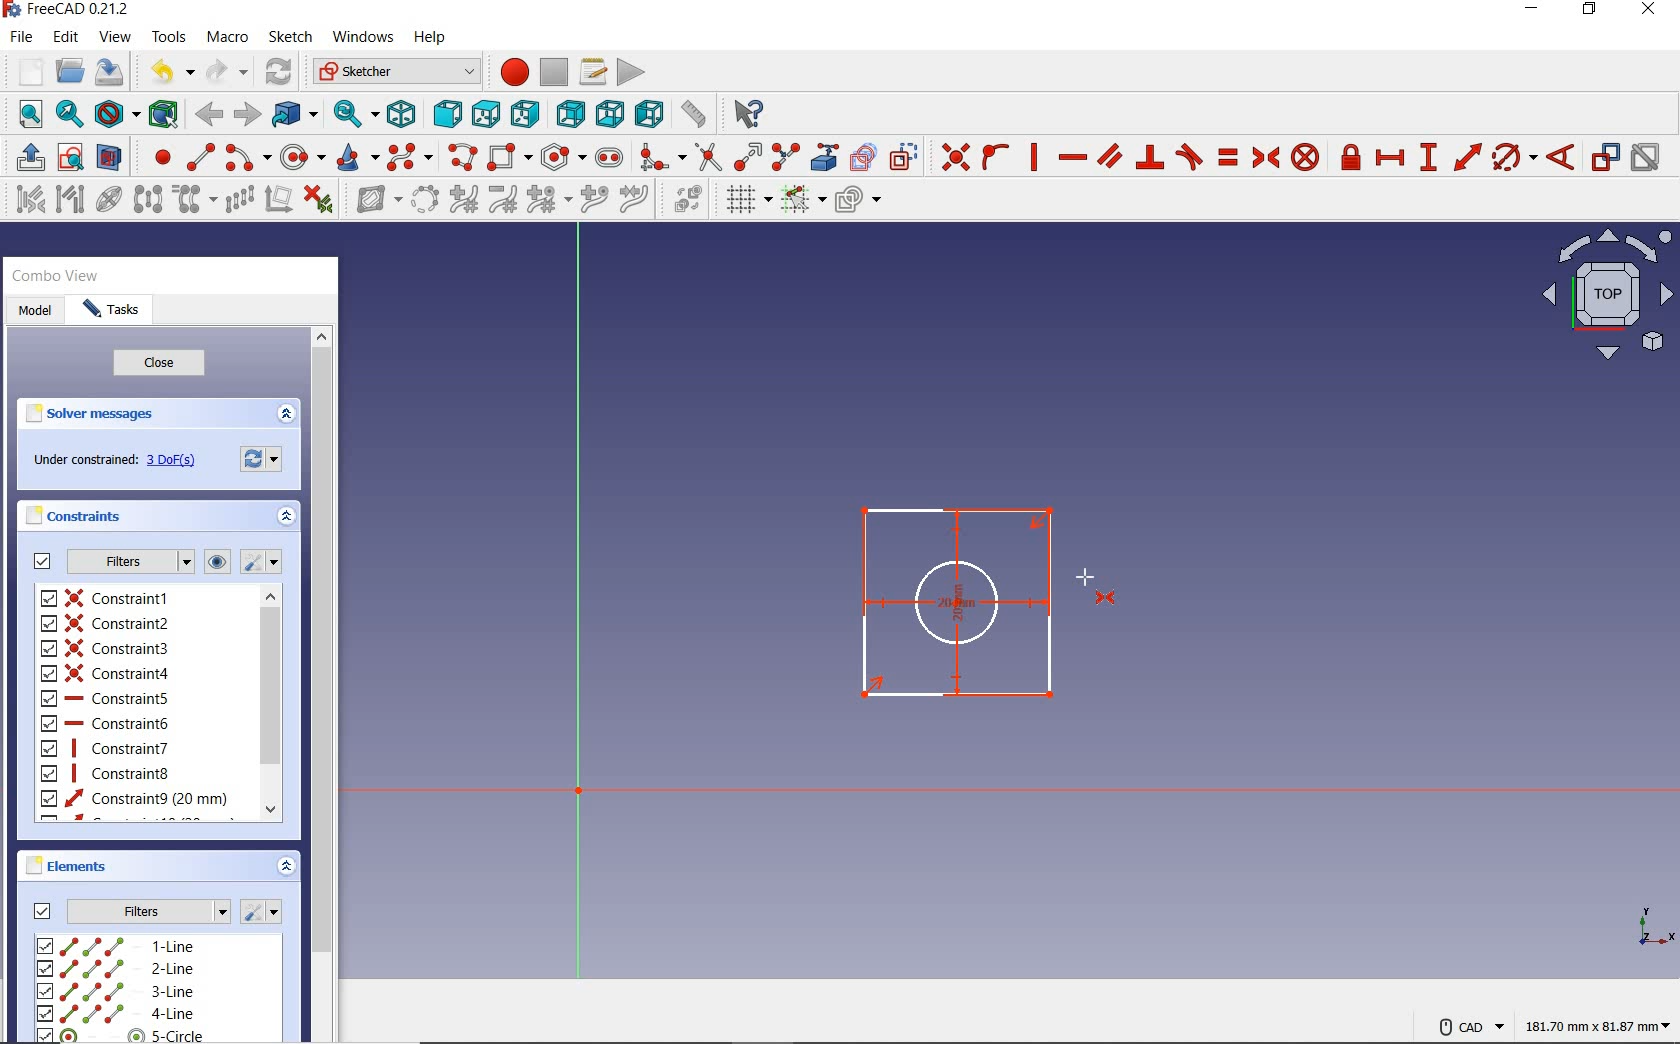 The image size is (1680, 1044). What do you see at coordinates (246, 157) in the screenshot?
I see `create arc` at bounding box center [246, 157].